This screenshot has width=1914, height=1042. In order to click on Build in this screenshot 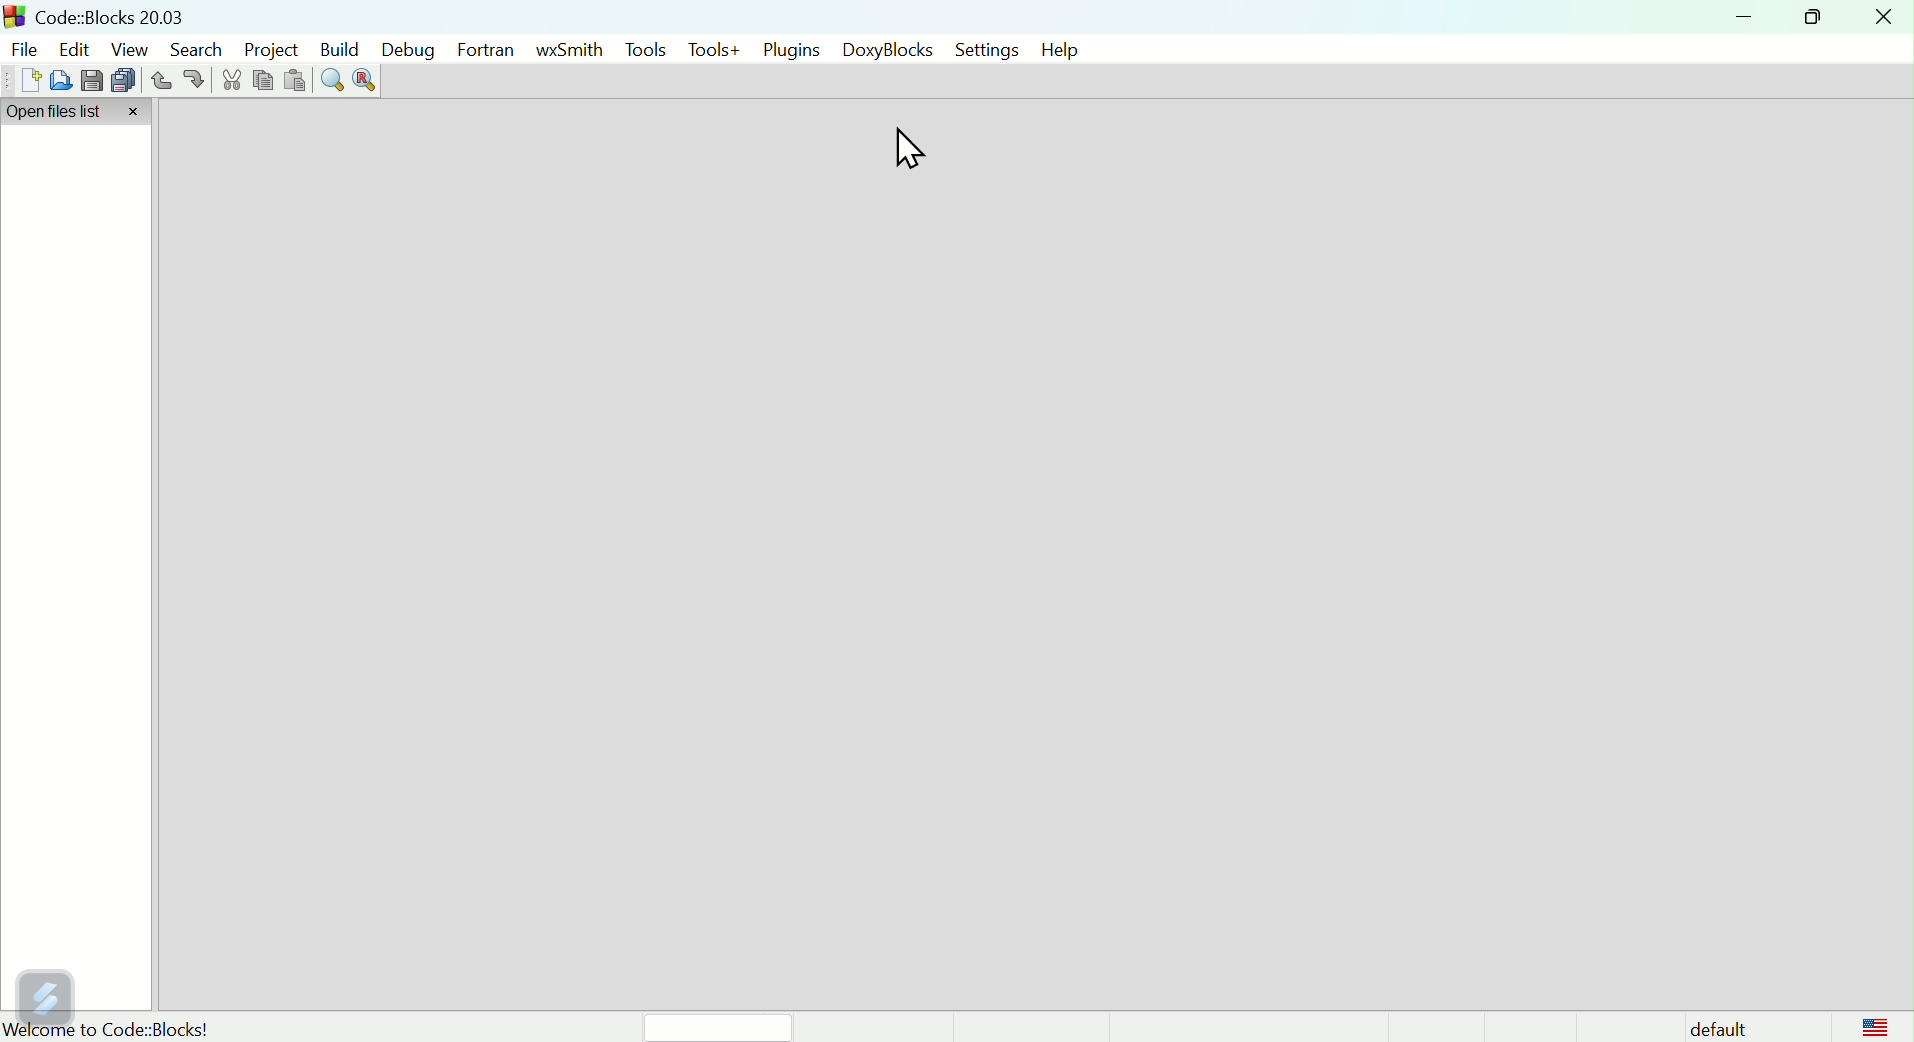, I will do `click(341, 49)`.